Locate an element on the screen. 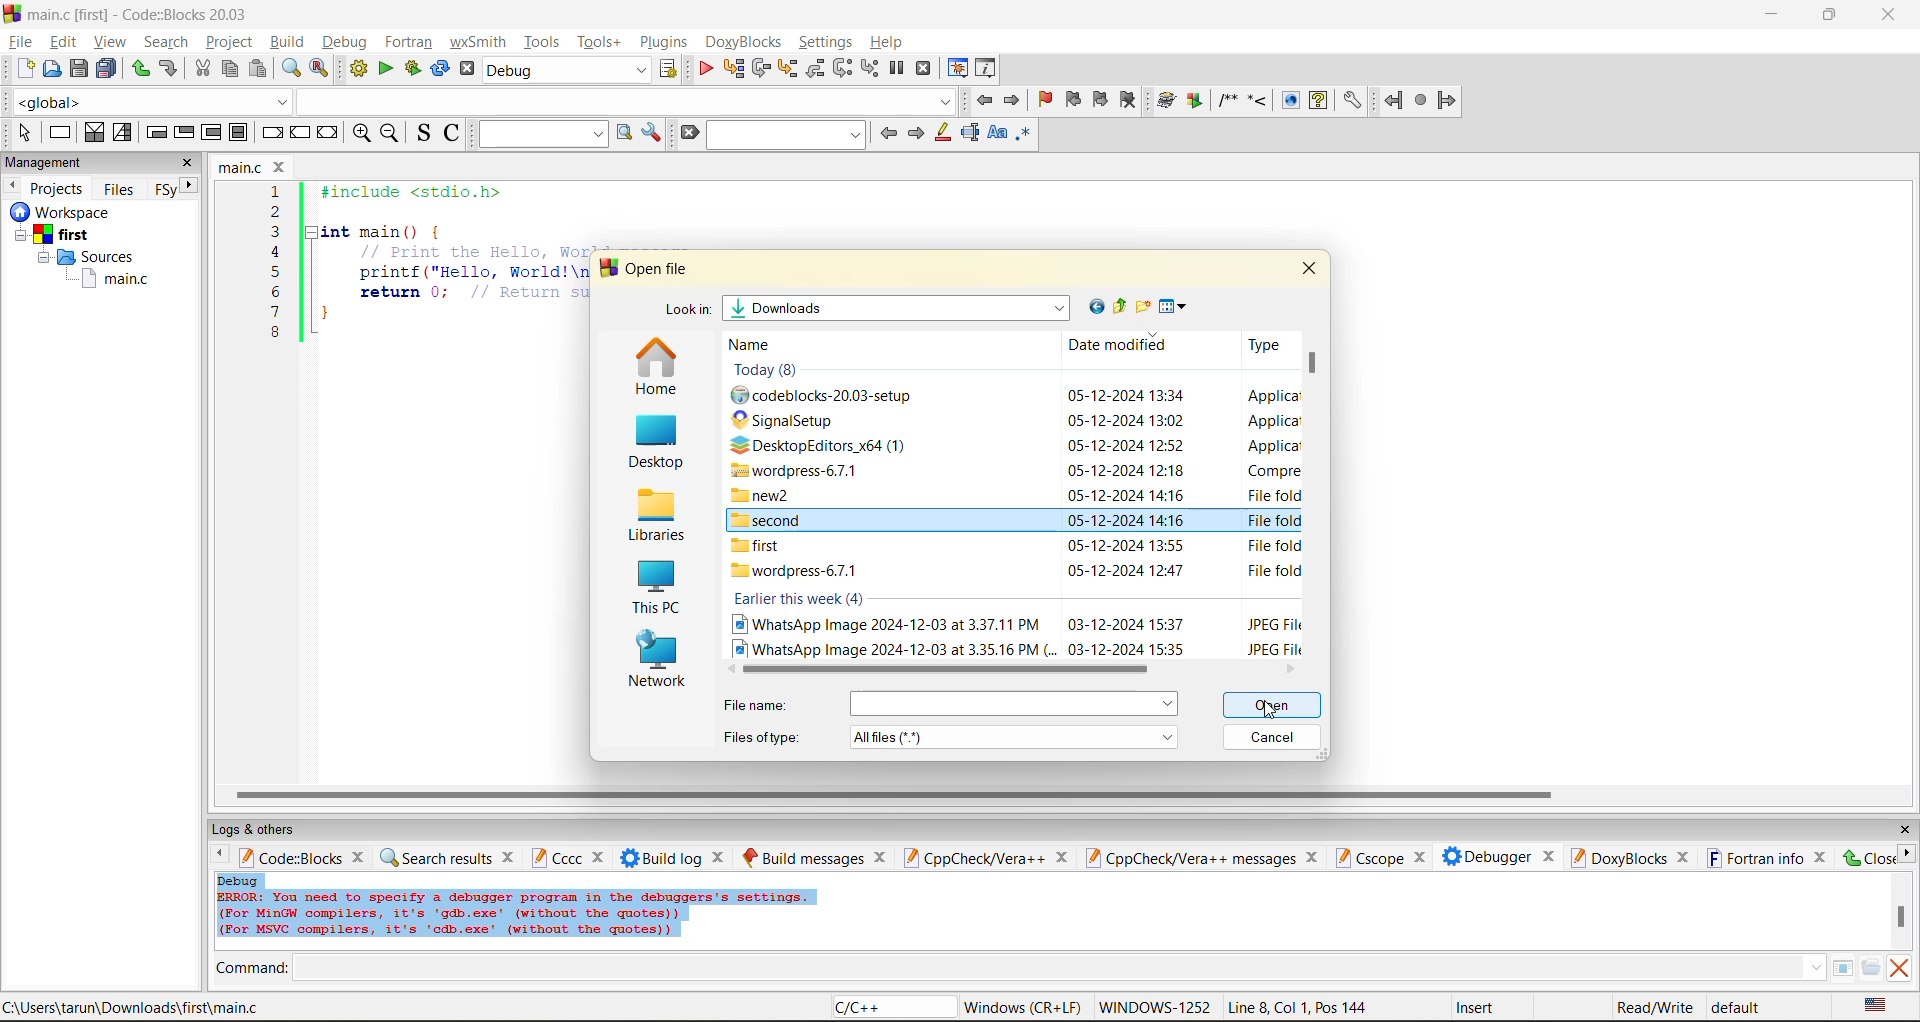 Image resolution: width=1920 pixels, height=1022 pixels. debug/continue is located at coordinates (705, 69).